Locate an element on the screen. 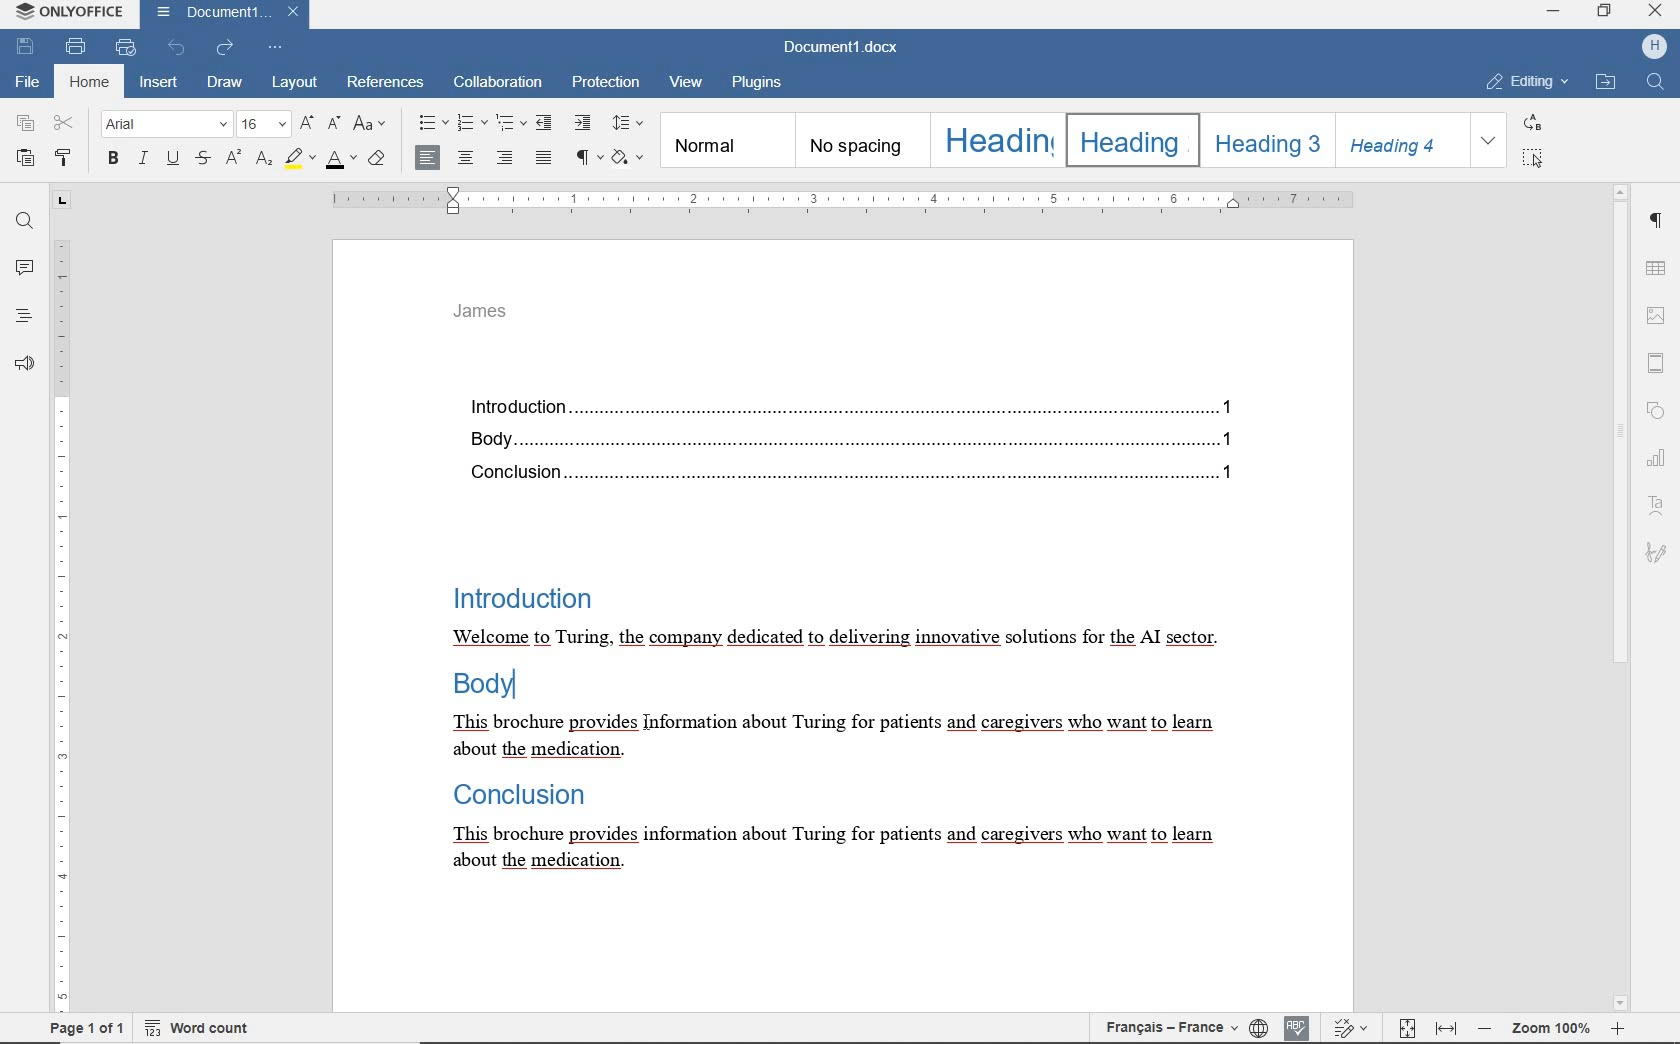 This screenshot has height=1044, width=1680. Body....1 is located at coordinates (842, 439).